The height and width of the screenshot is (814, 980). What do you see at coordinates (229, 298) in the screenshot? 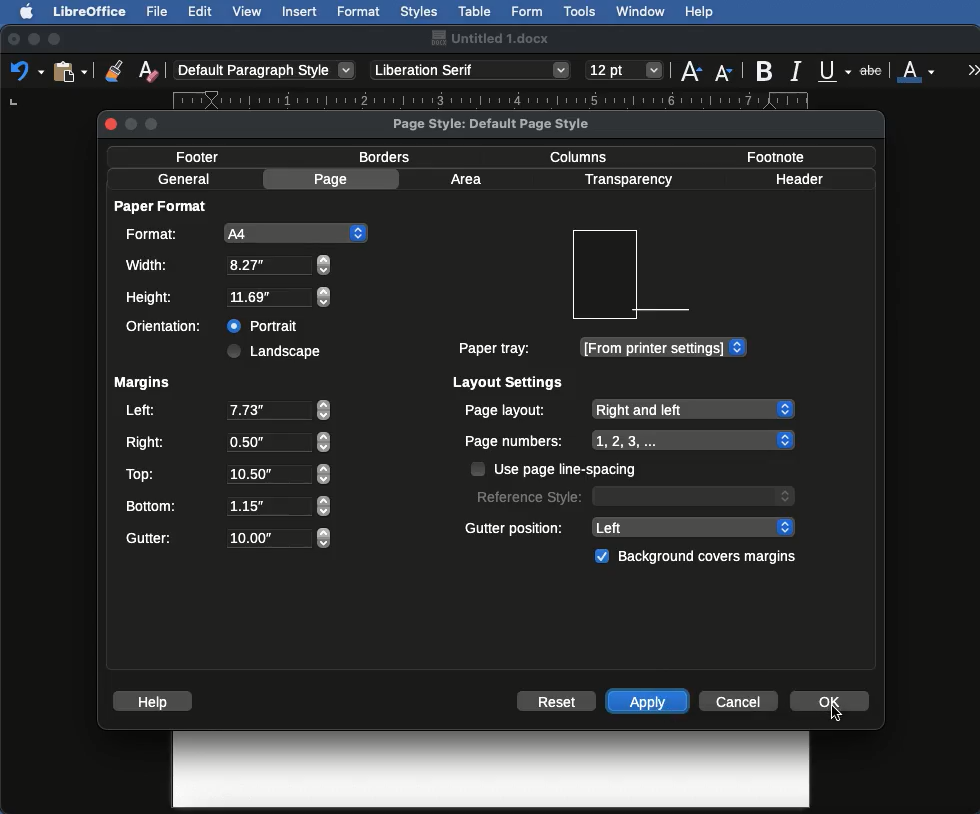
I see `Height` at bounding box center [229, 298].